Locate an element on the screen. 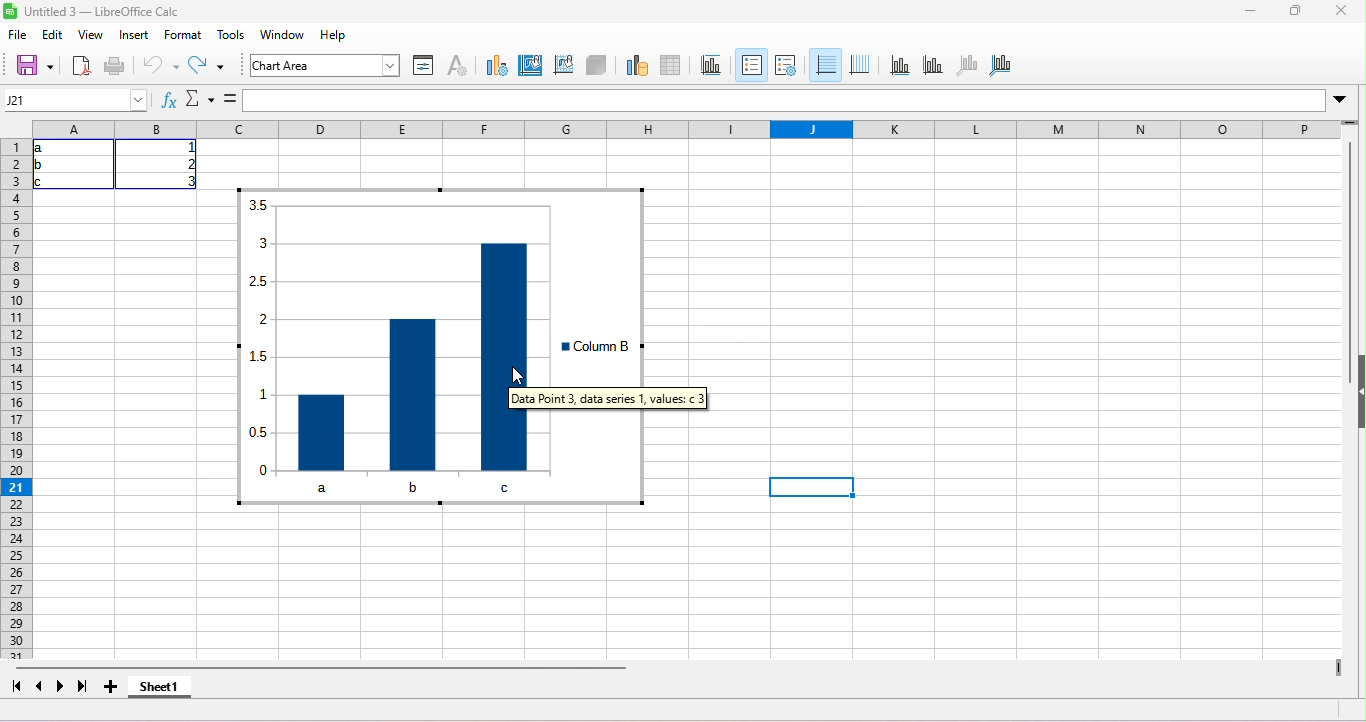 The height and width of the screenshot is (722, 1366). data point 2 is located at coordinates (412, 393).